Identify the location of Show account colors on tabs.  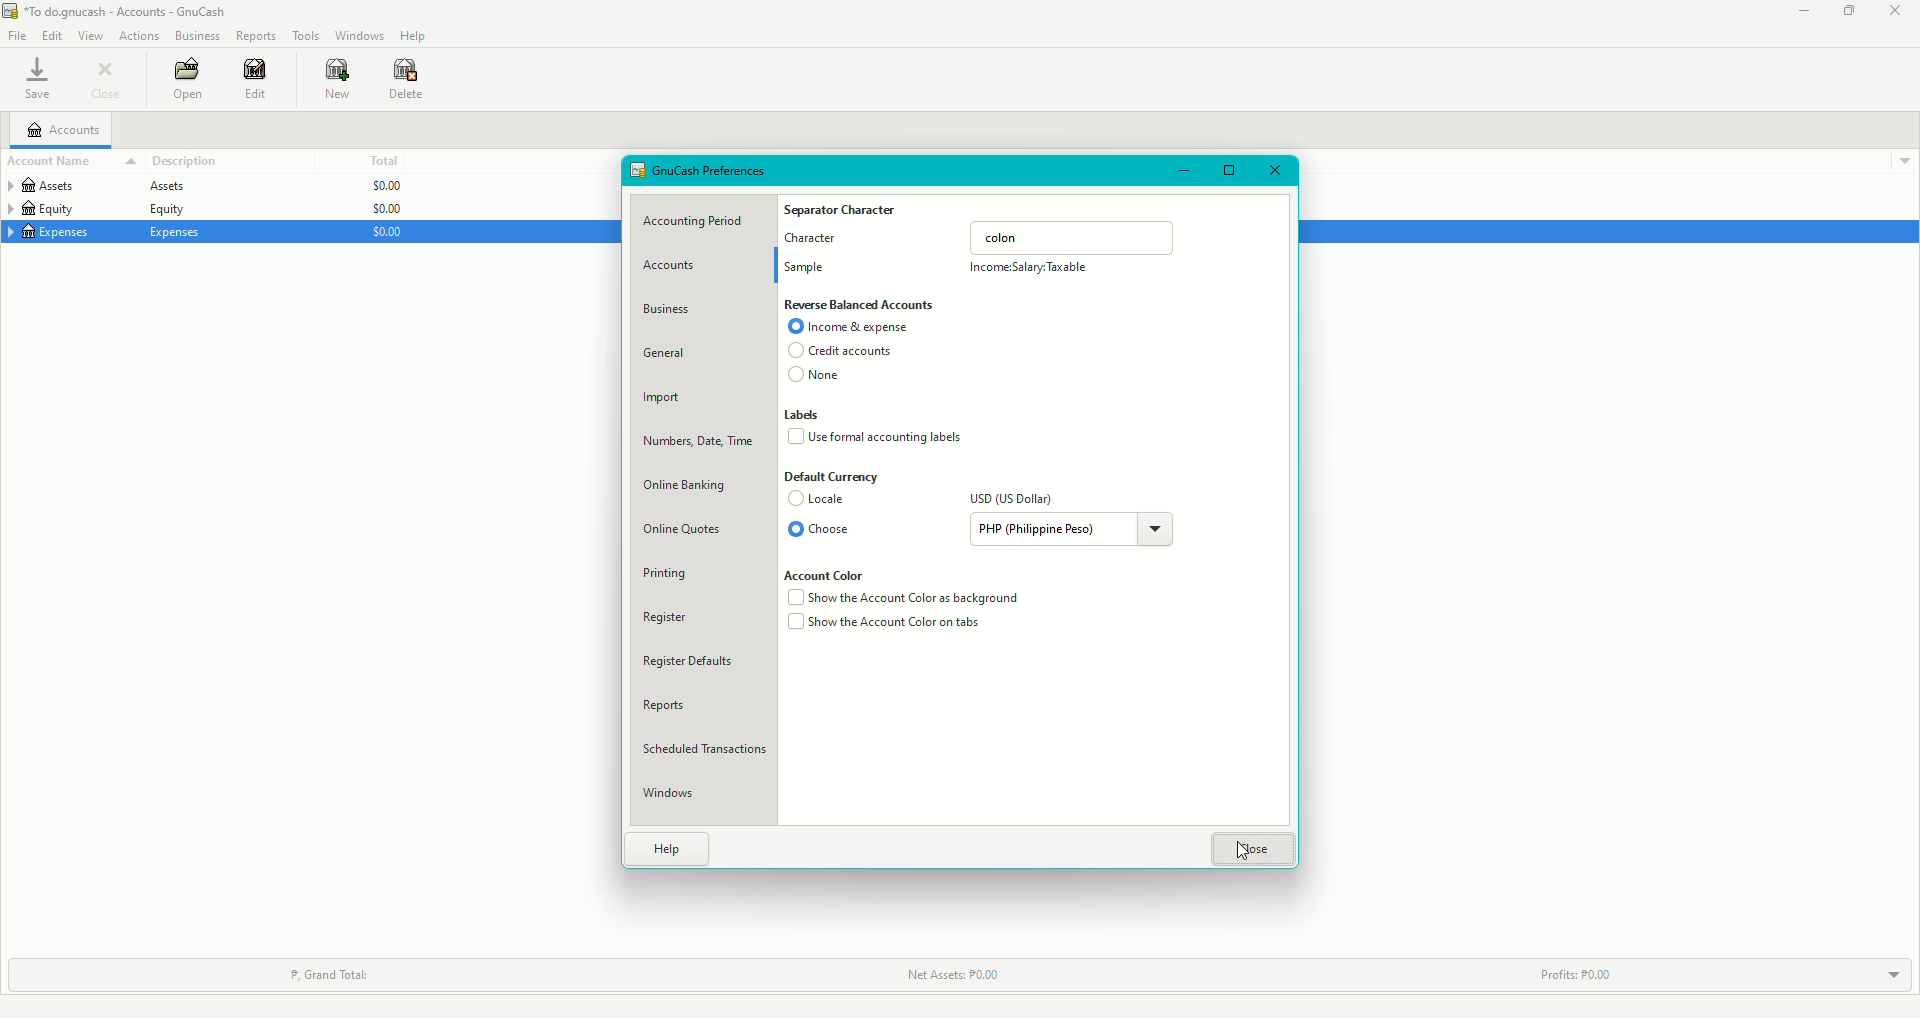
(887, 625).